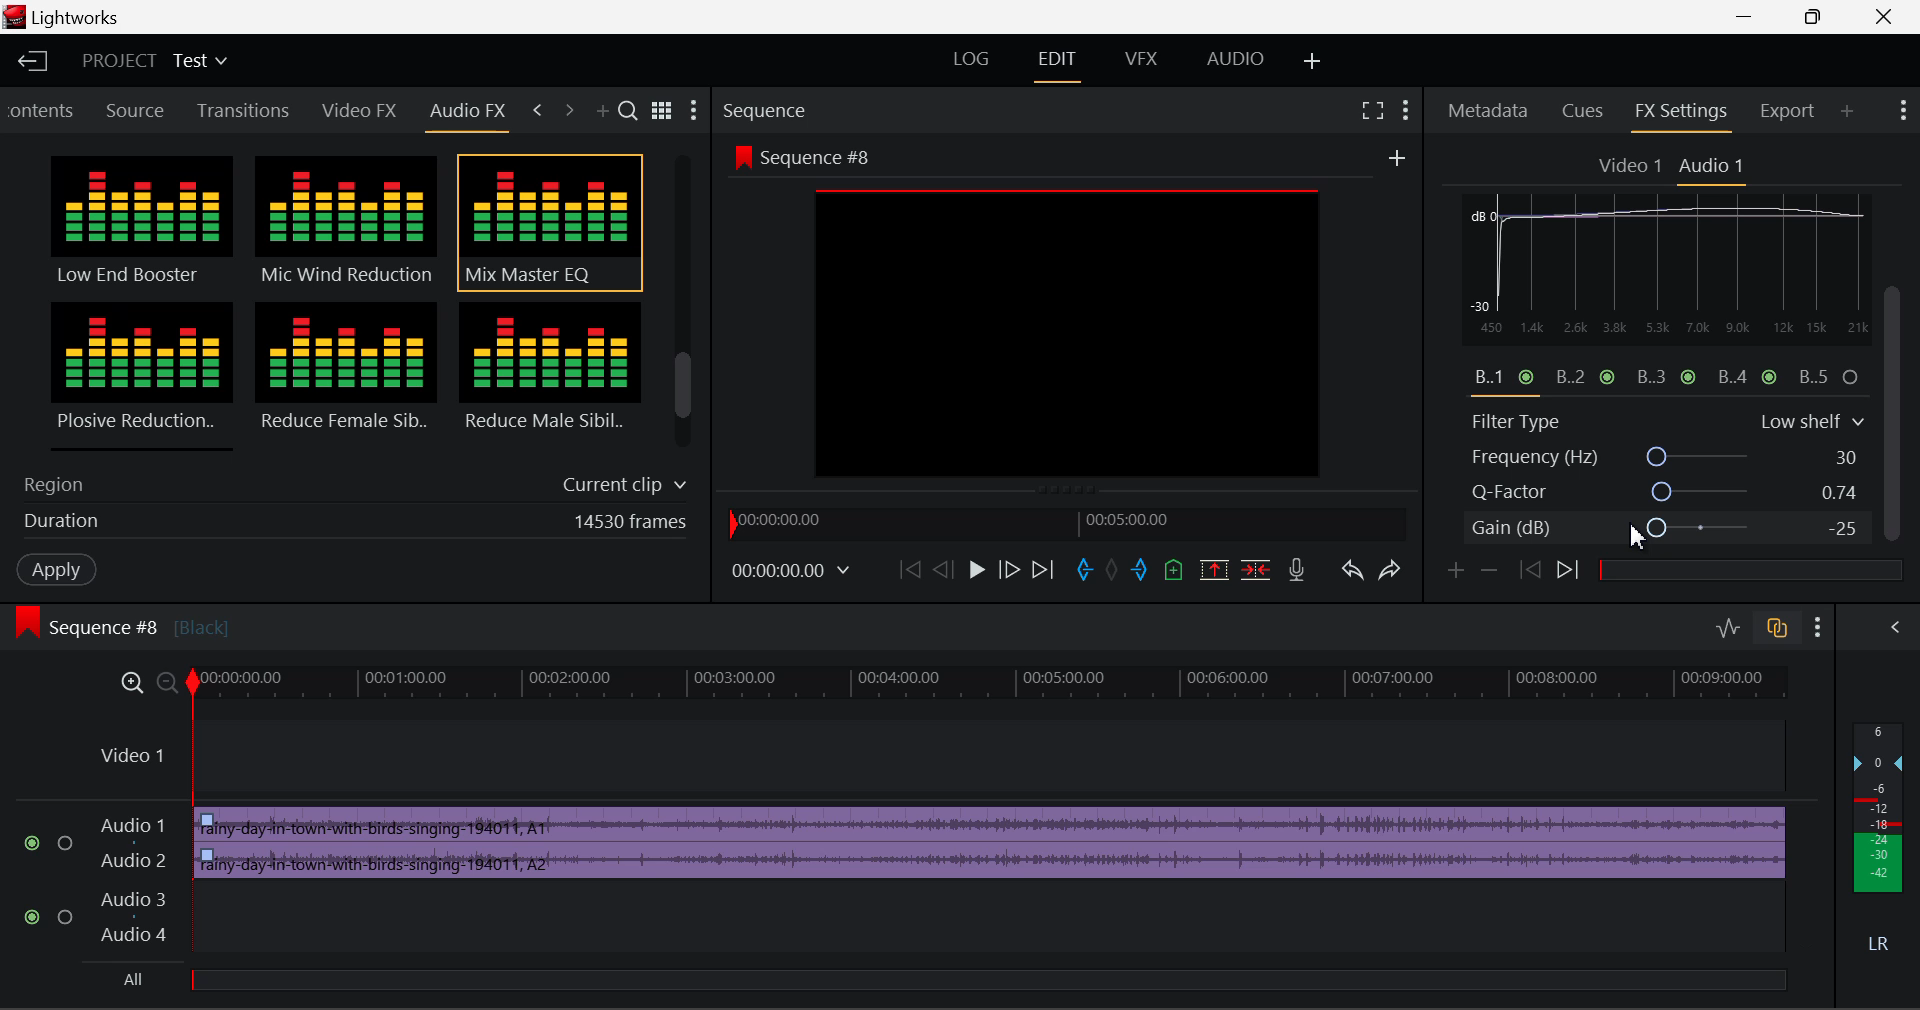 The width and height of the screenshot is (1920, 1010). What do you see at coordinates (1211, 569) in the screenshot?
I see `Remove Marked Section` at bounding box center [1211, 569].